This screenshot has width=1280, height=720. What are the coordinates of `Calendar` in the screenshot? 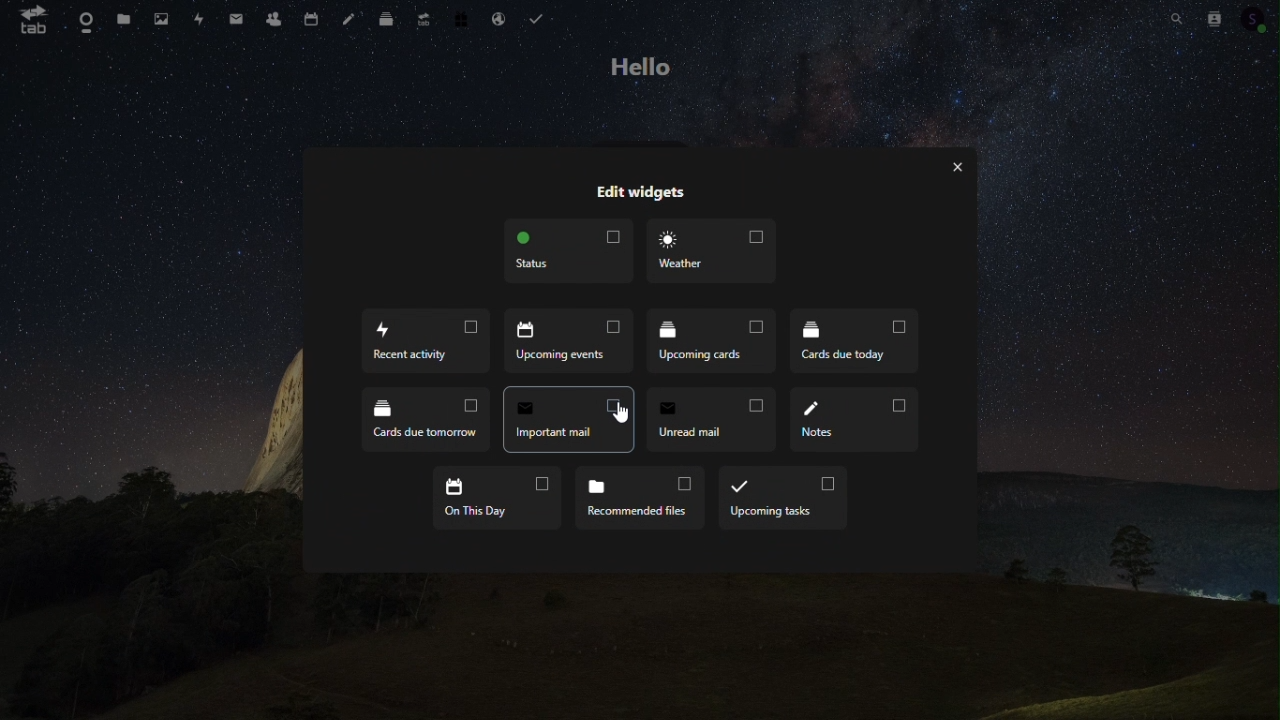 It's located at (308, 18).